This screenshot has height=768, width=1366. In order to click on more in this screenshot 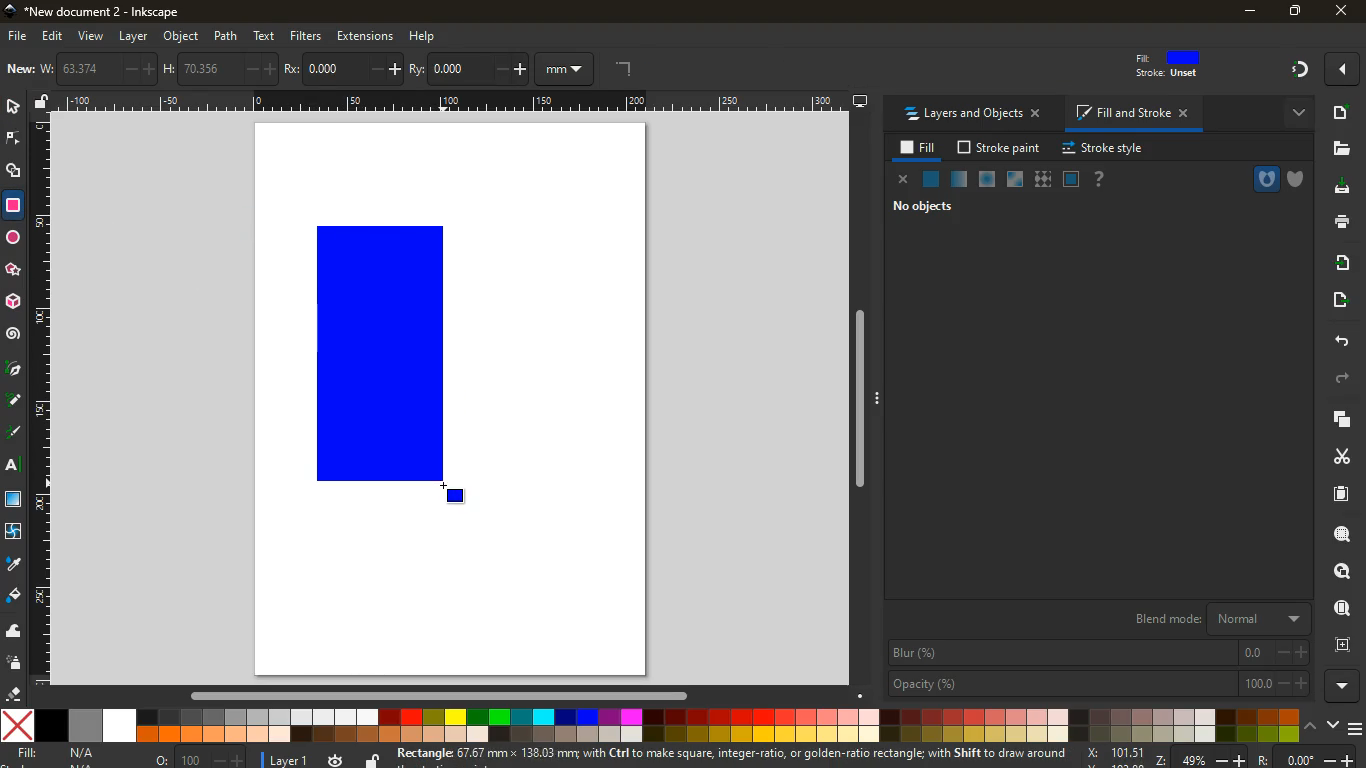, I will do `click(1345, 684)`.